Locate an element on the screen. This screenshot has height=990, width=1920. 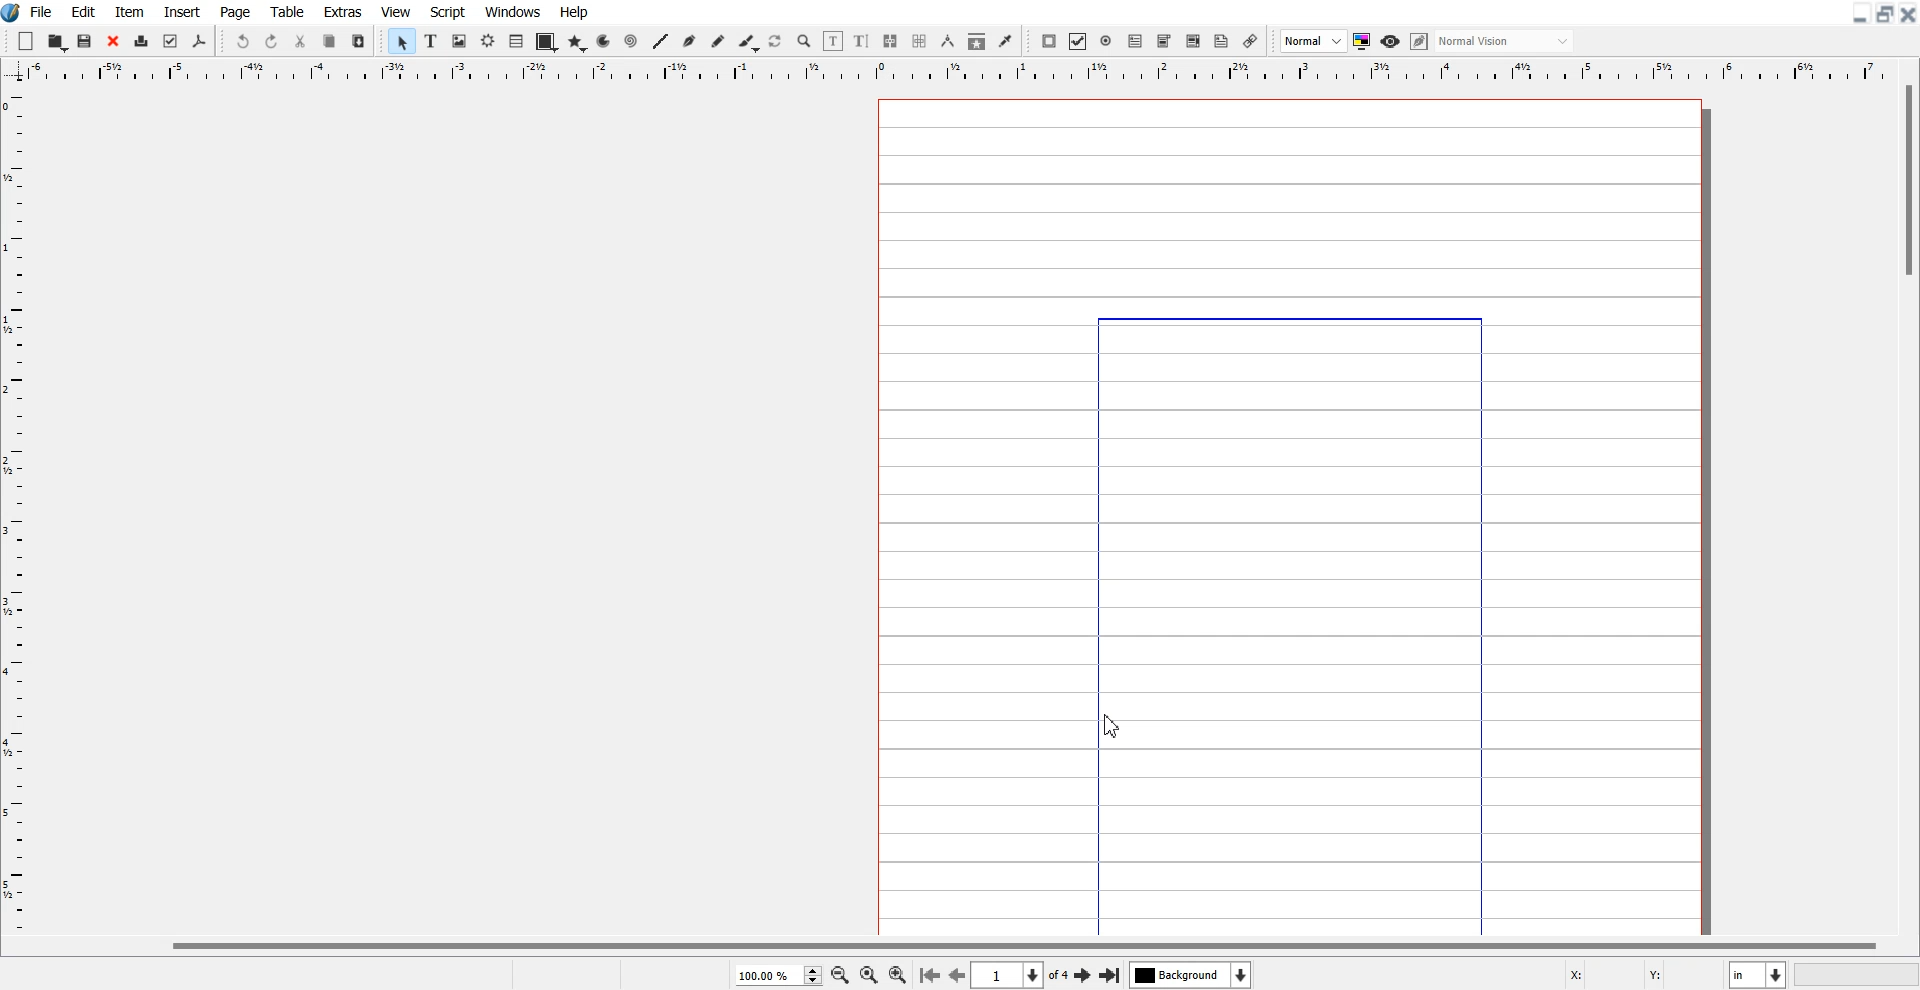
Cursor is located at coordinates (1116, 723).